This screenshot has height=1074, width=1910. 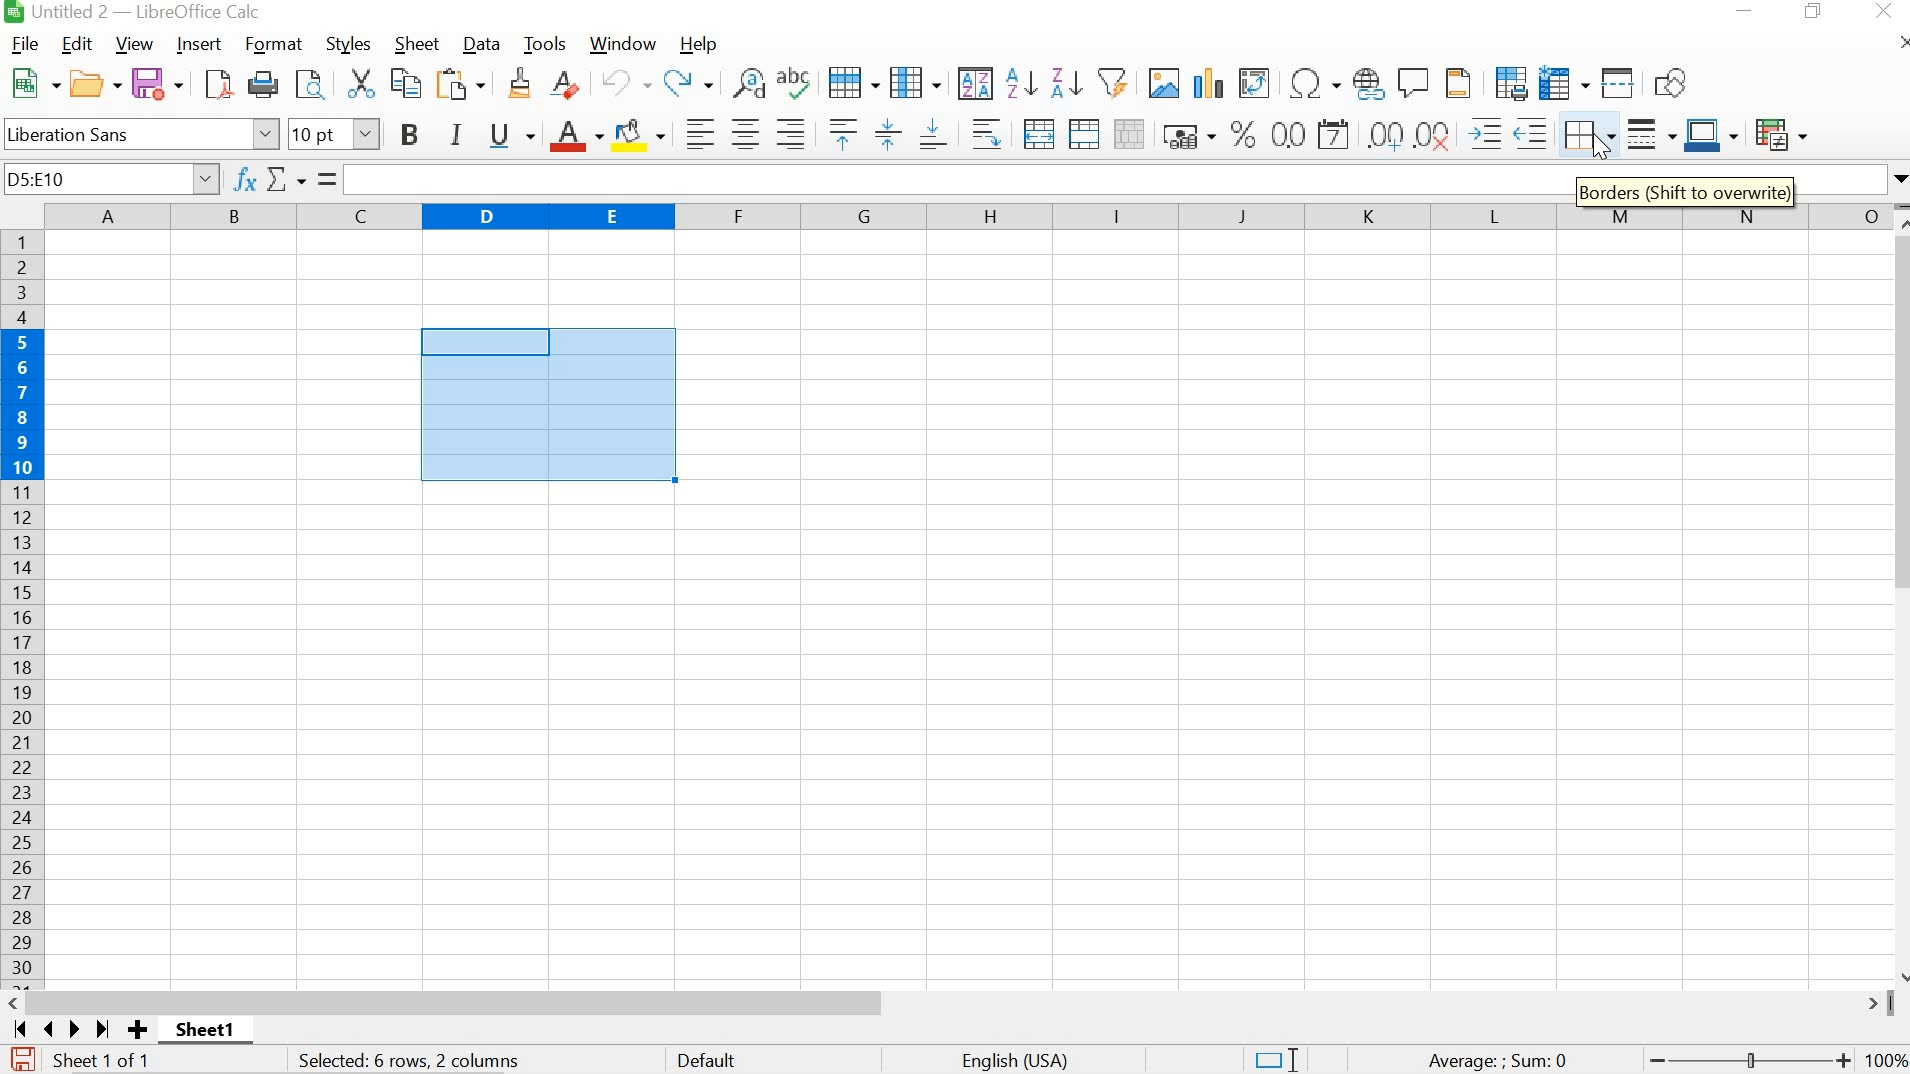 What do you see at coordinates (158, 82) in the screenshot?
I see `SAVE` at bounding box center [158, 82].